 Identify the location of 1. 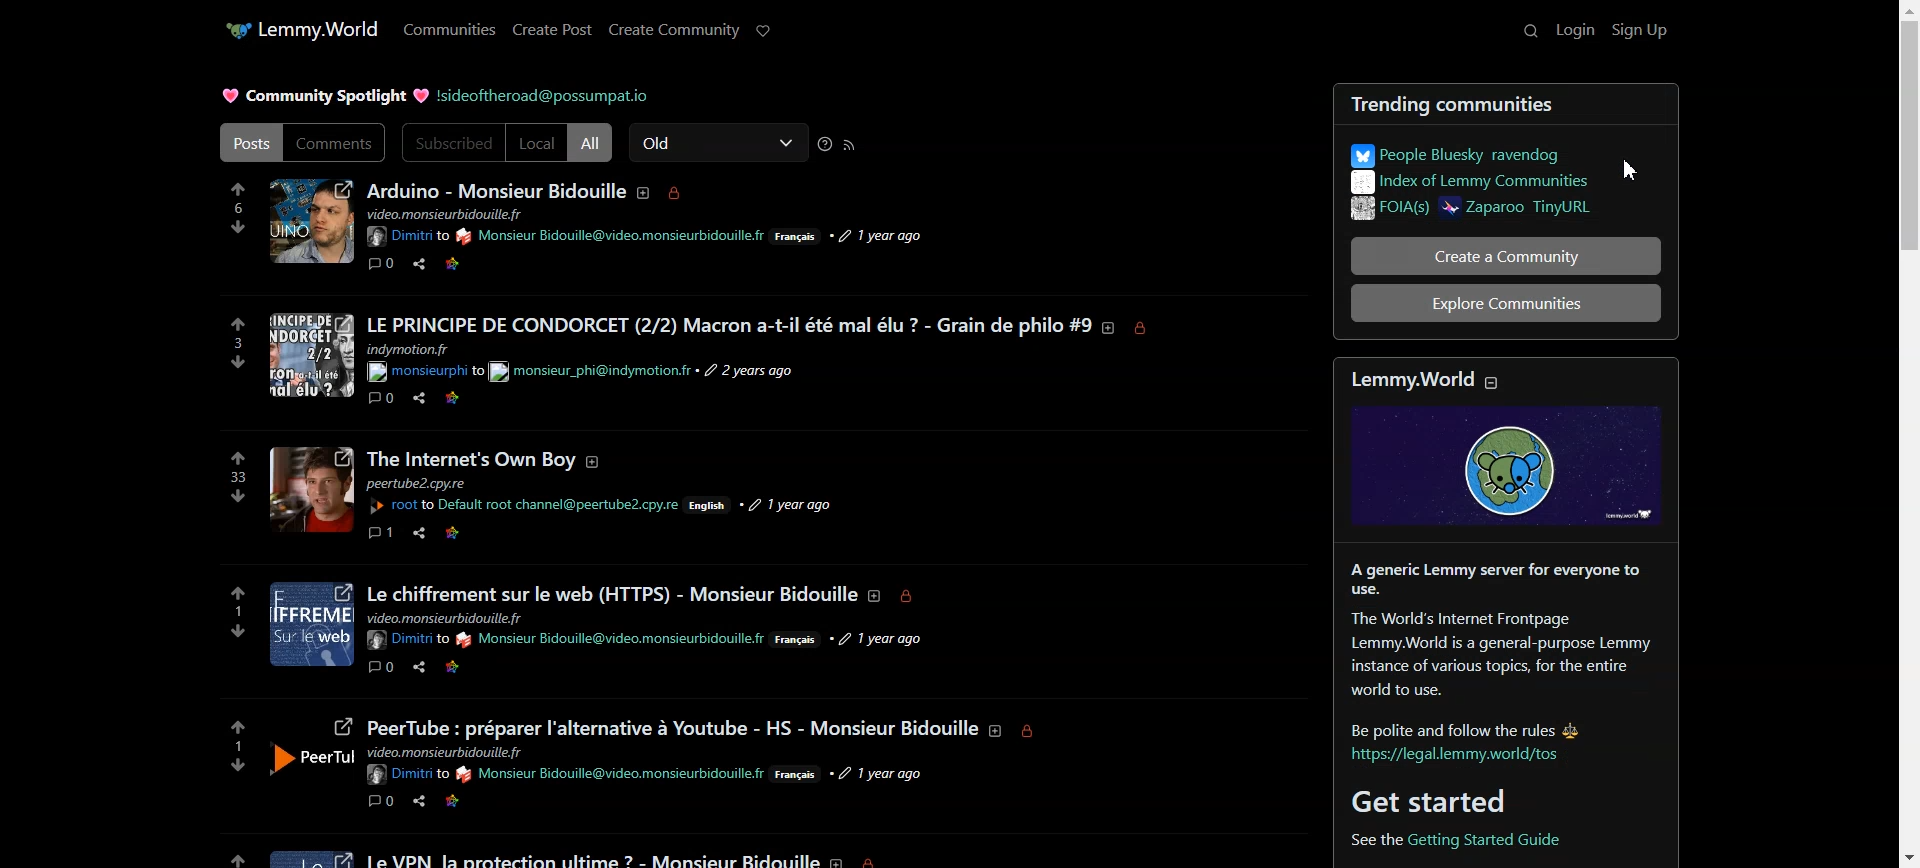
(237, 744).